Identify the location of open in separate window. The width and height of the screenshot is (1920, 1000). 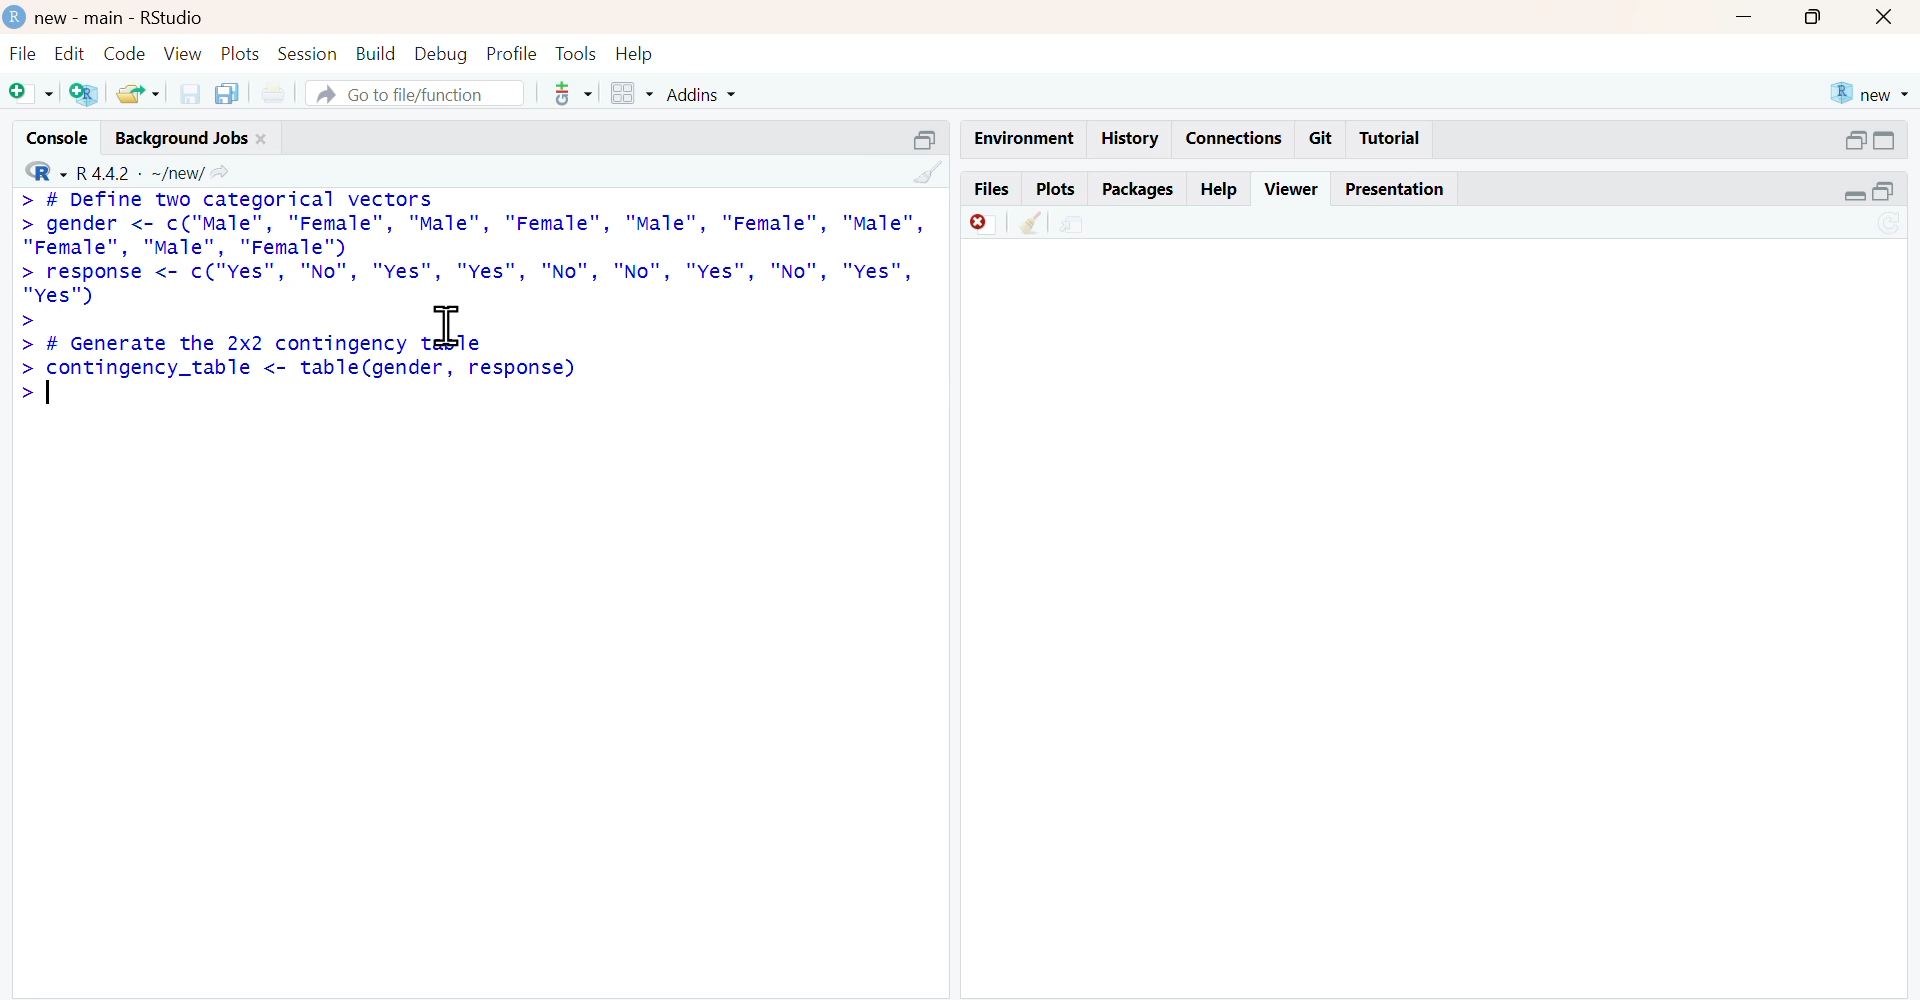
(1884, 191).